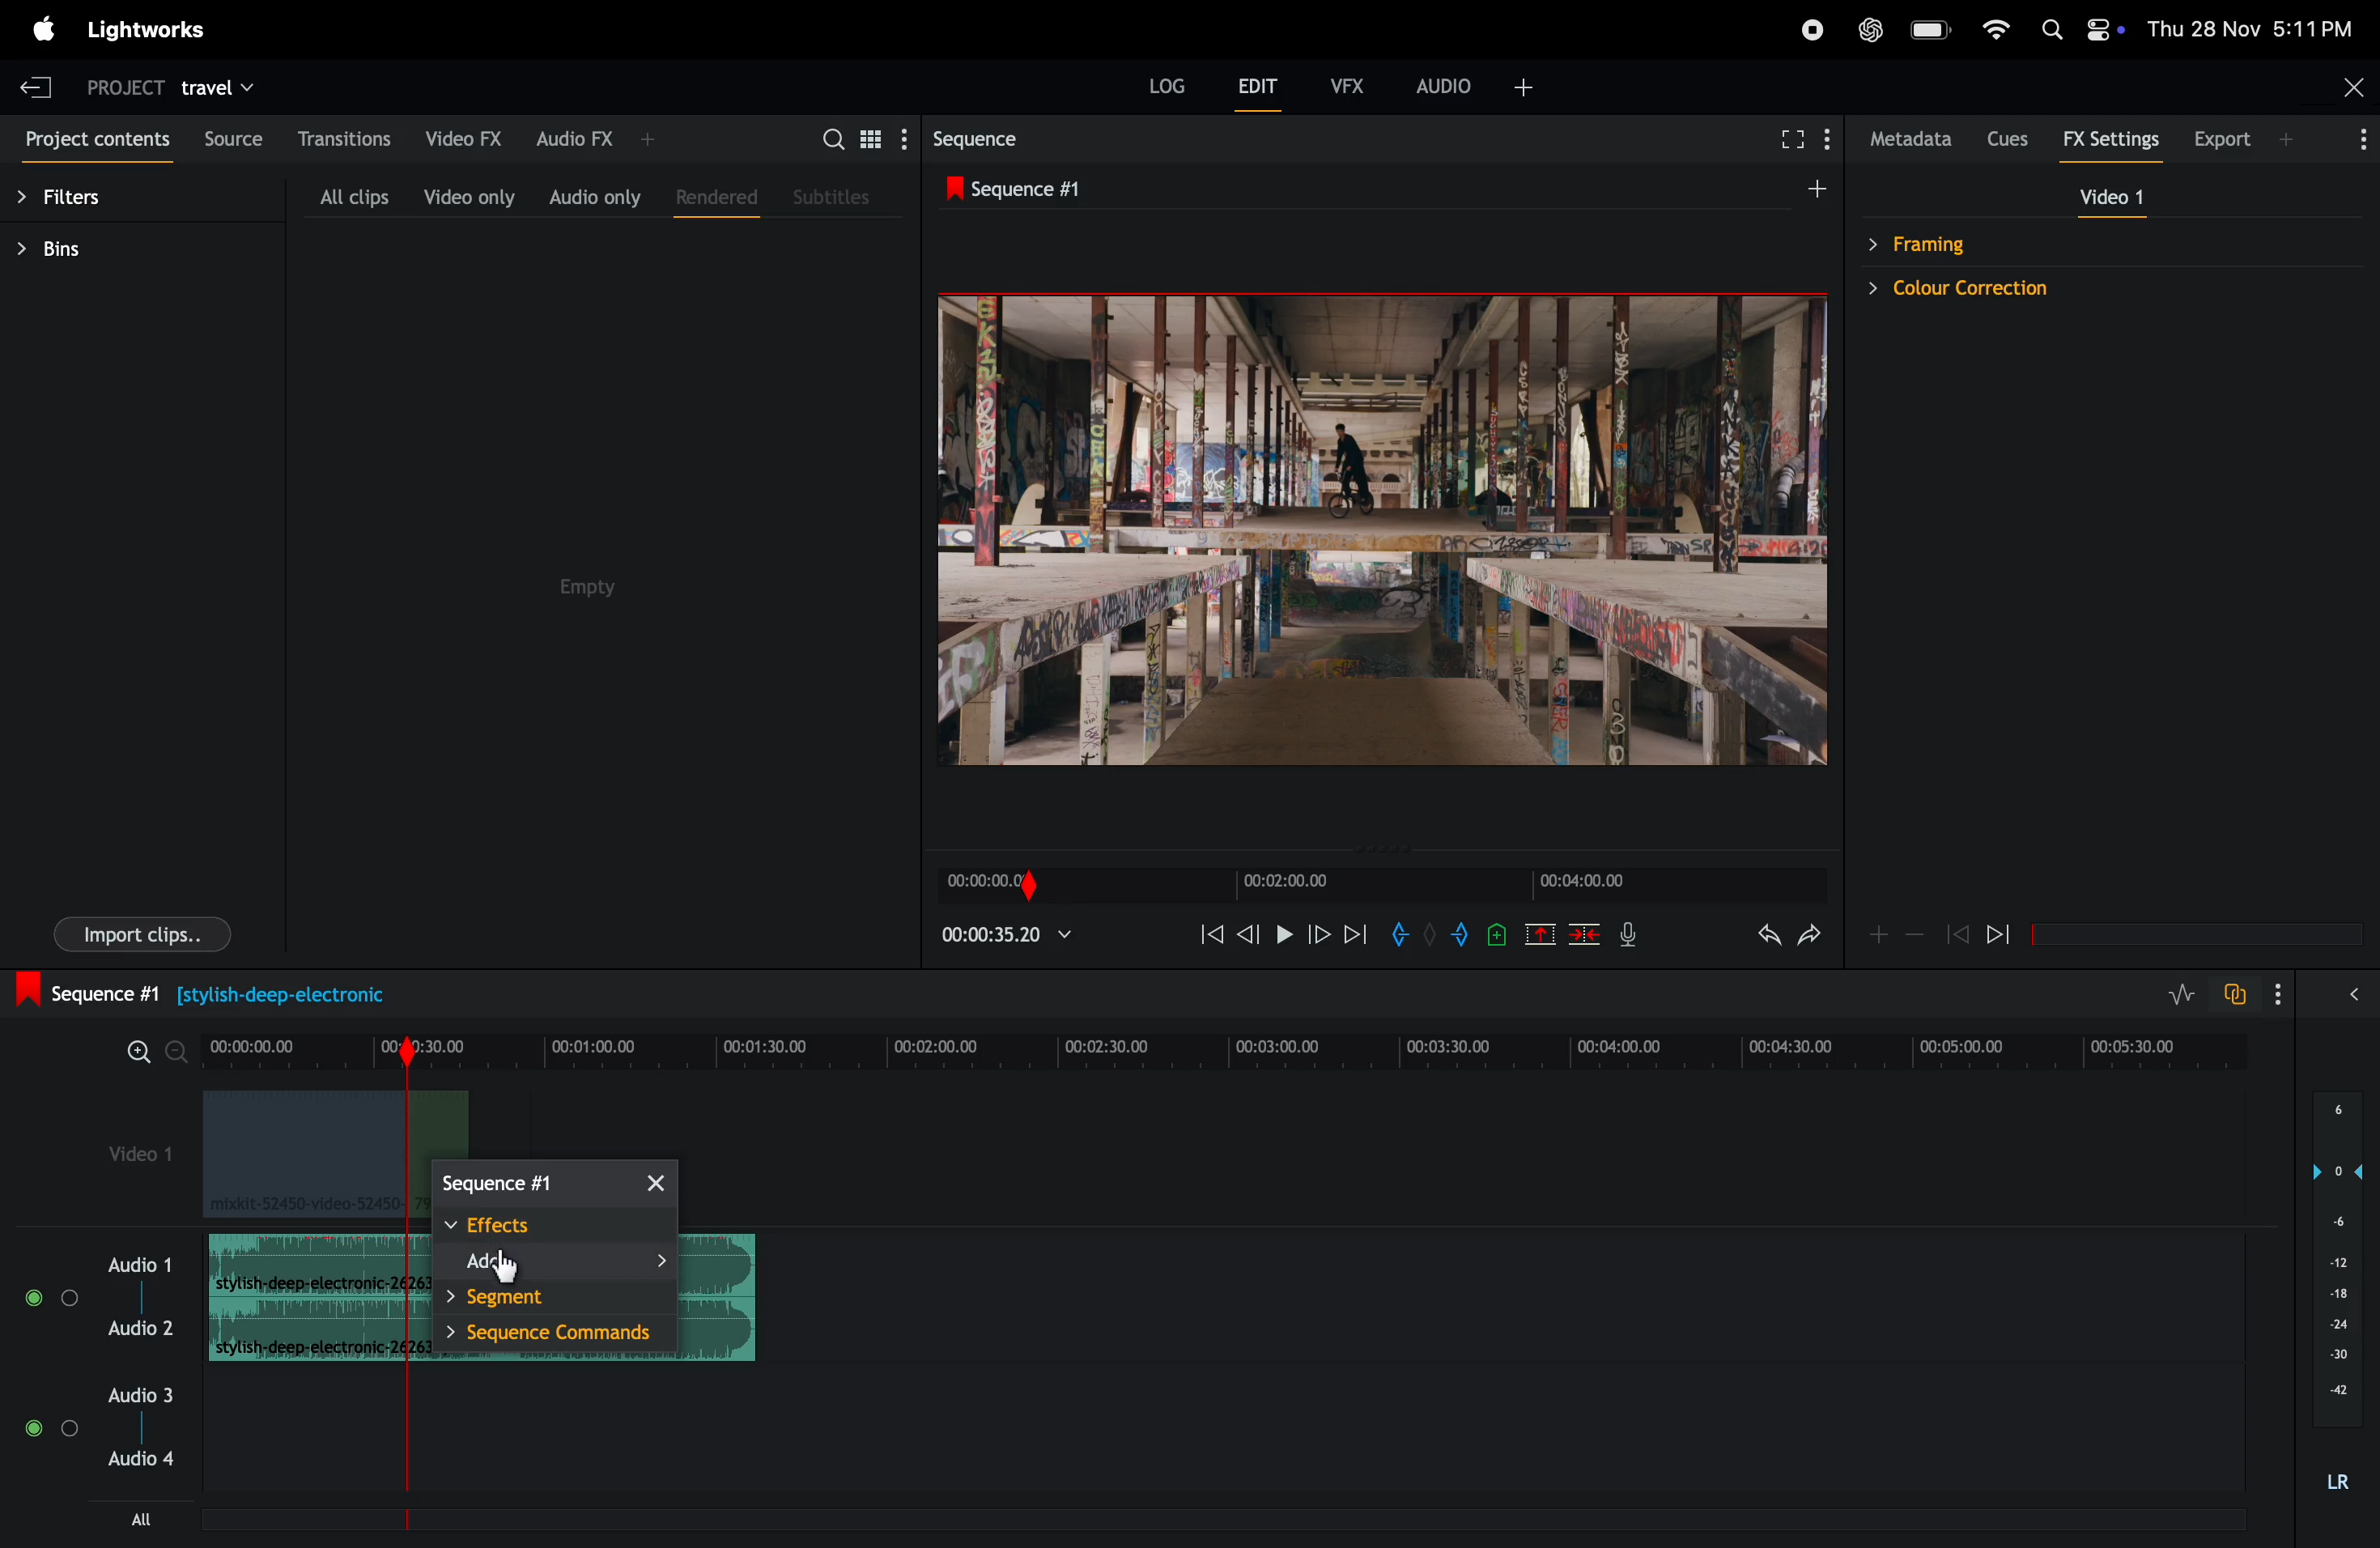  I want to click on effect, so click(554, 1227).